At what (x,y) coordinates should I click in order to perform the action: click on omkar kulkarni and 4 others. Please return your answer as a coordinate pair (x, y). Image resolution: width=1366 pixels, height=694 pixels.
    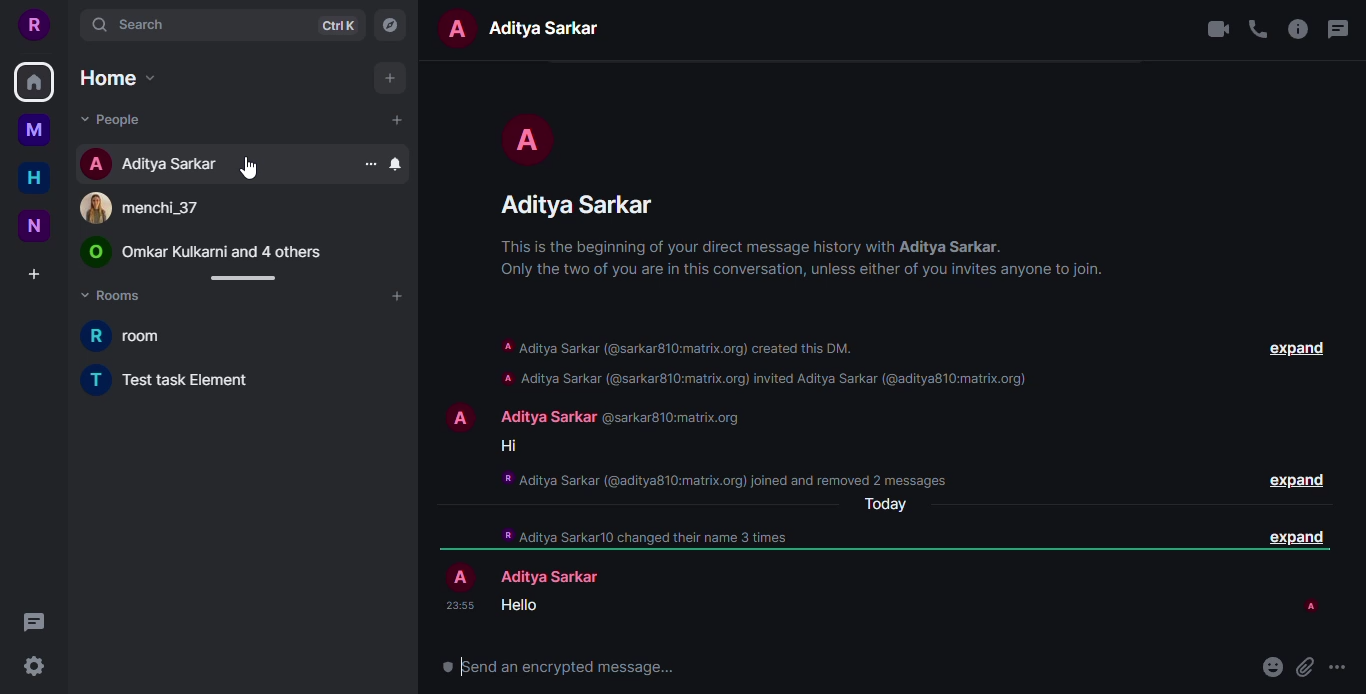
    Looking at the image, I should click on (202, 253).